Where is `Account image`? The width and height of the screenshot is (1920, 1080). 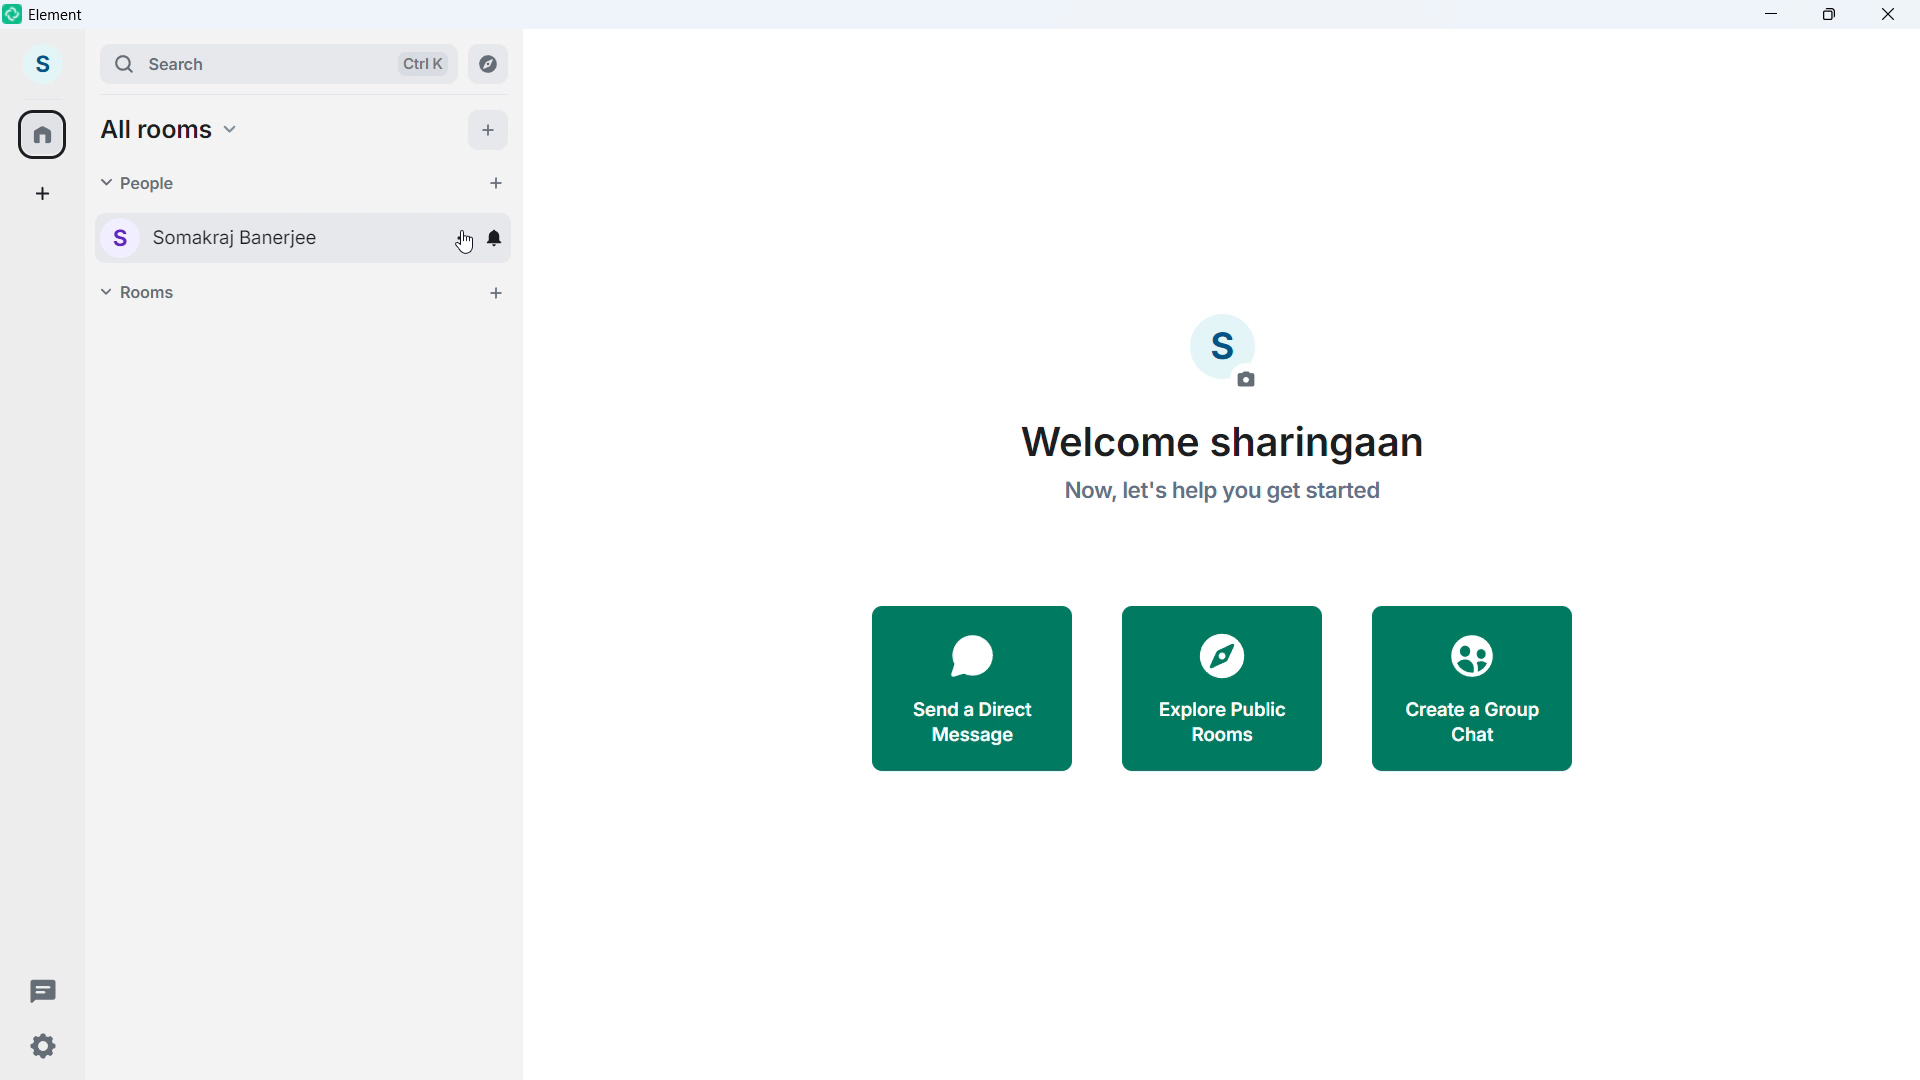
Account image is located at coordinates (1224, 351).